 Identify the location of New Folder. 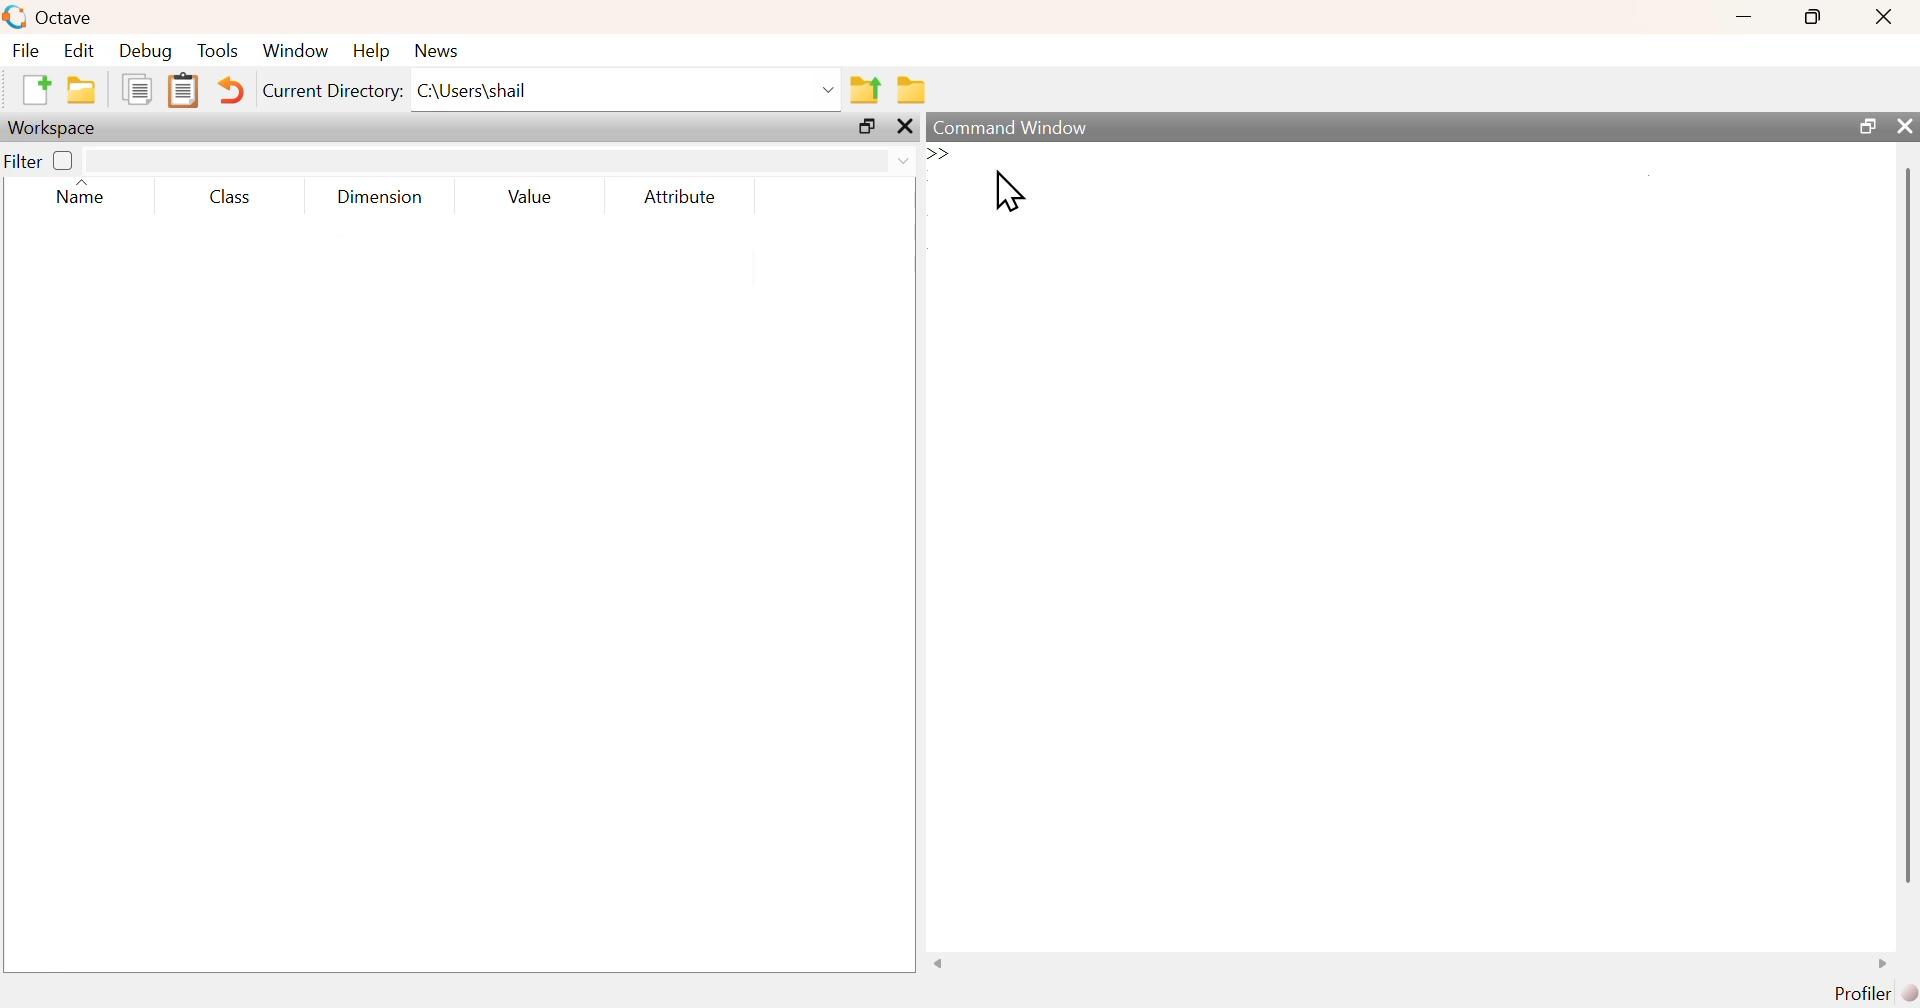
(81, 90).